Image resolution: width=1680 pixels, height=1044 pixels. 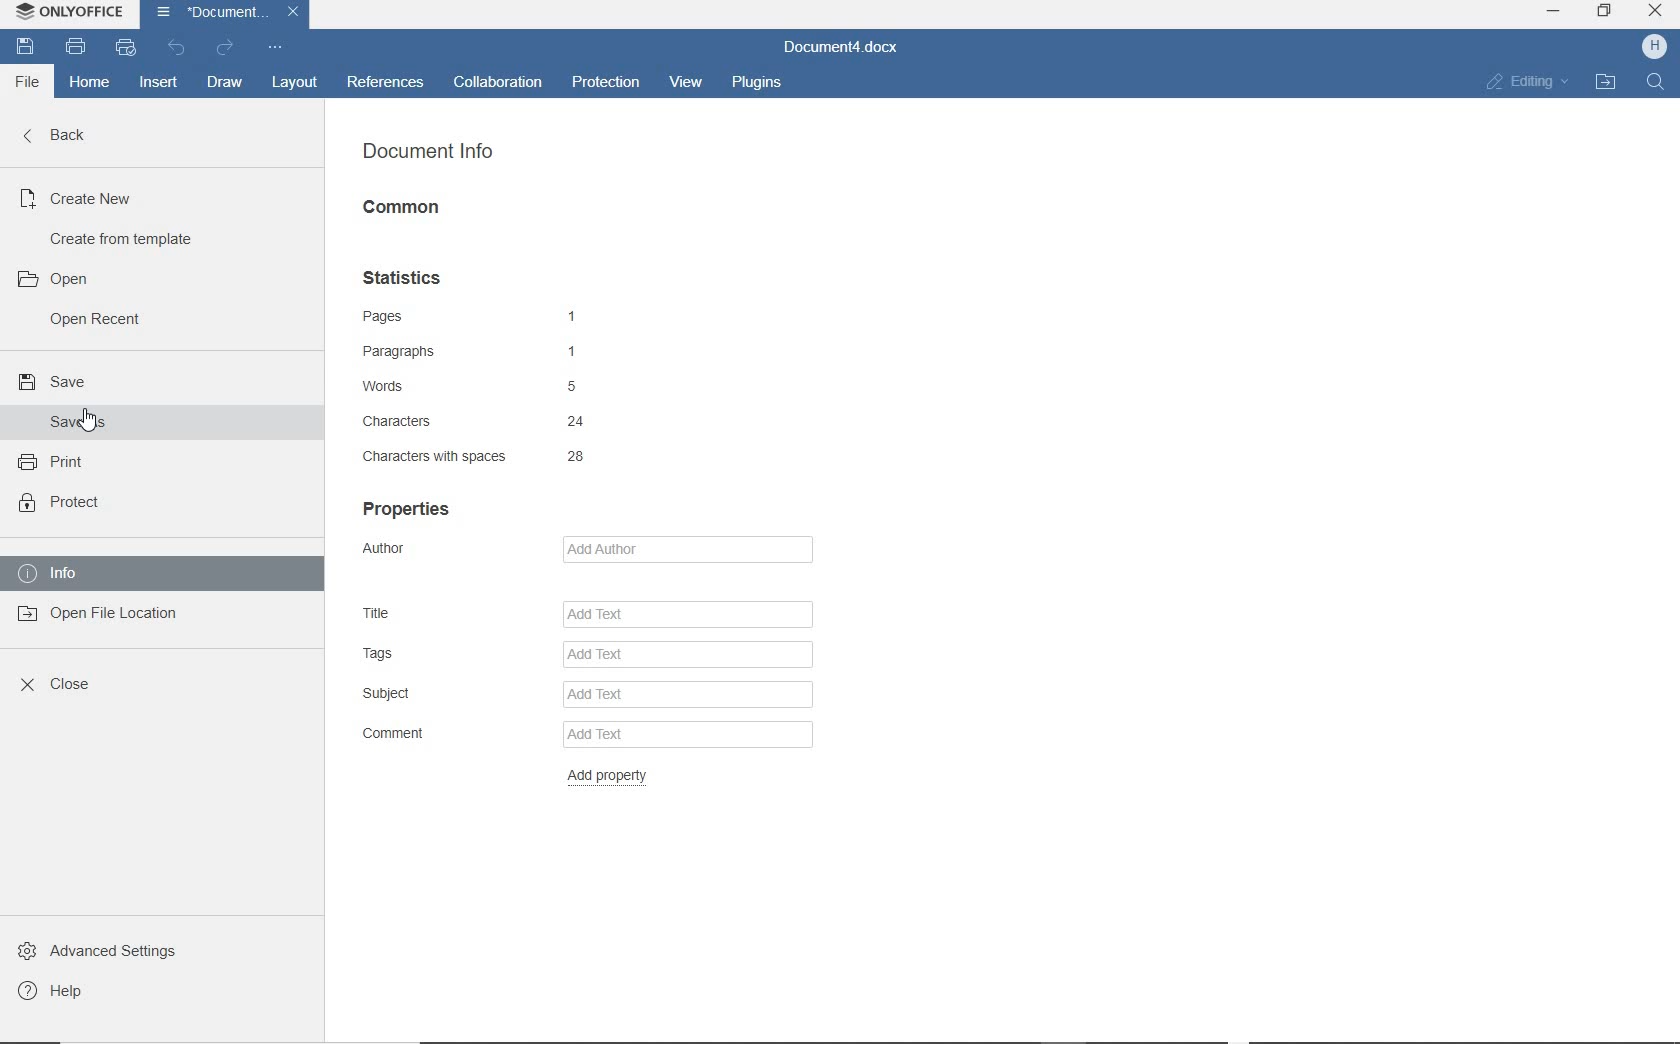 I want to click on MINIMIZE, so click(x=1553, y=12).